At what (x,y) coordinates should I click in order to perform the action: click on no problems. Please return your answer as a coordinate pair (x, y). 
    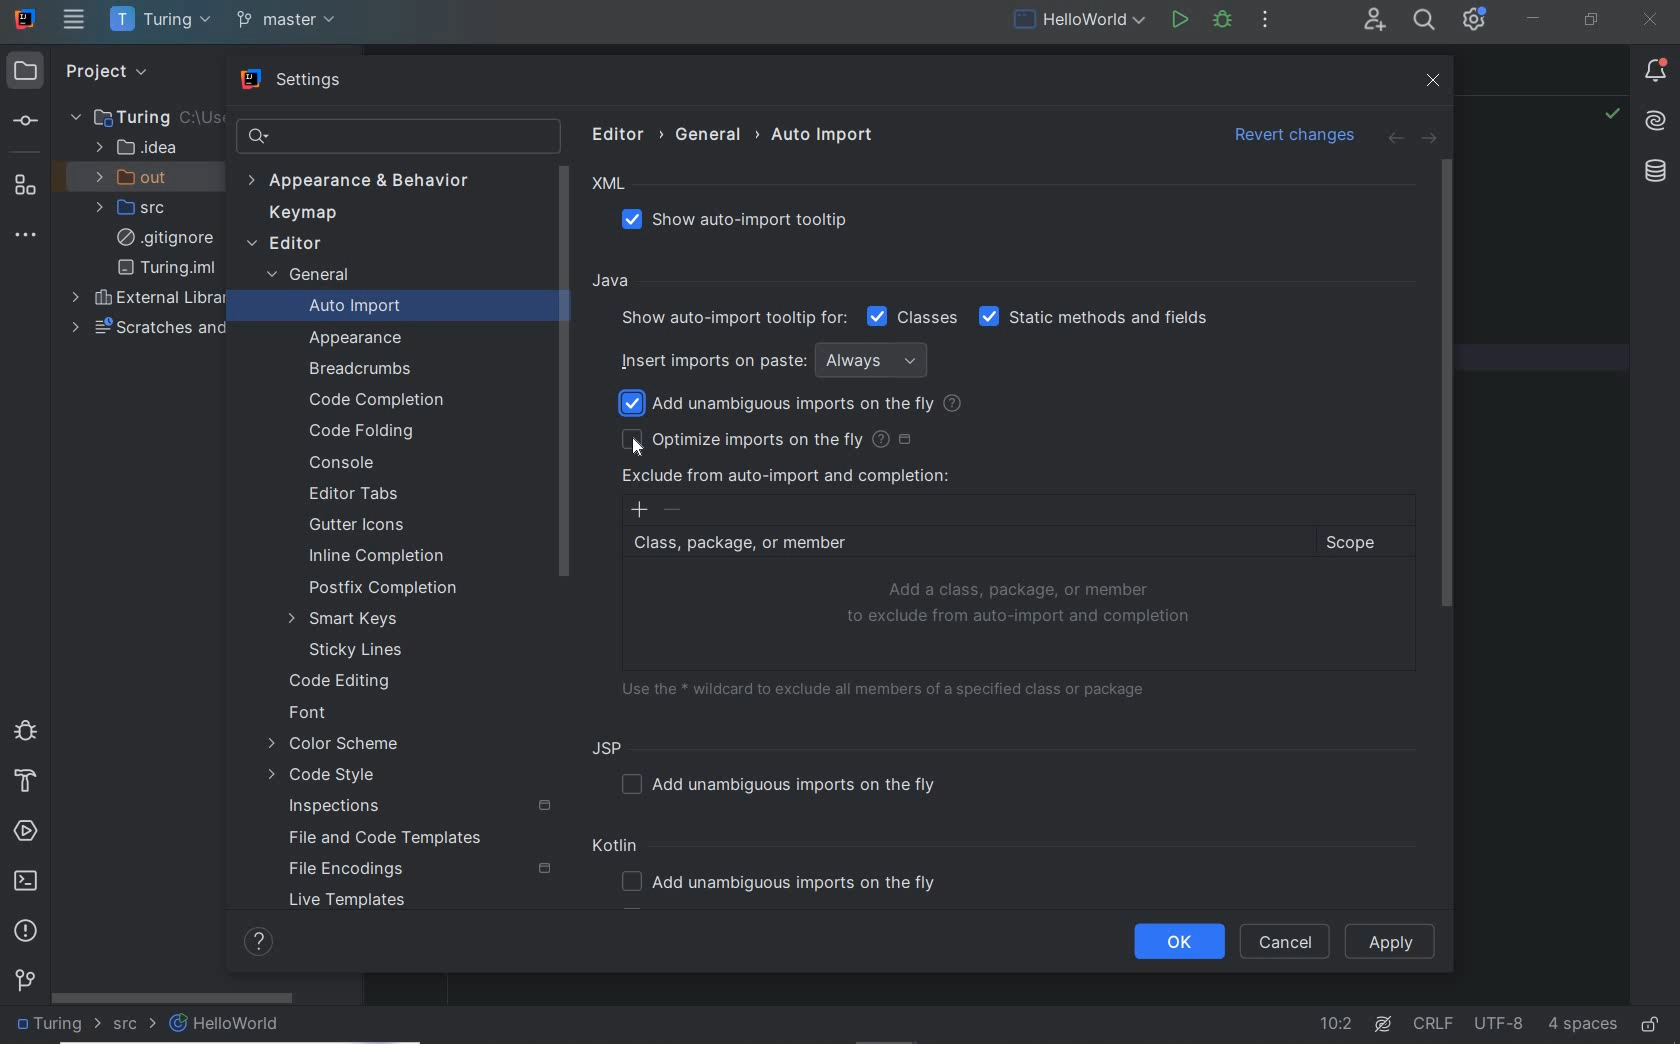
    Looking at the image, I should click on (1611, 116).